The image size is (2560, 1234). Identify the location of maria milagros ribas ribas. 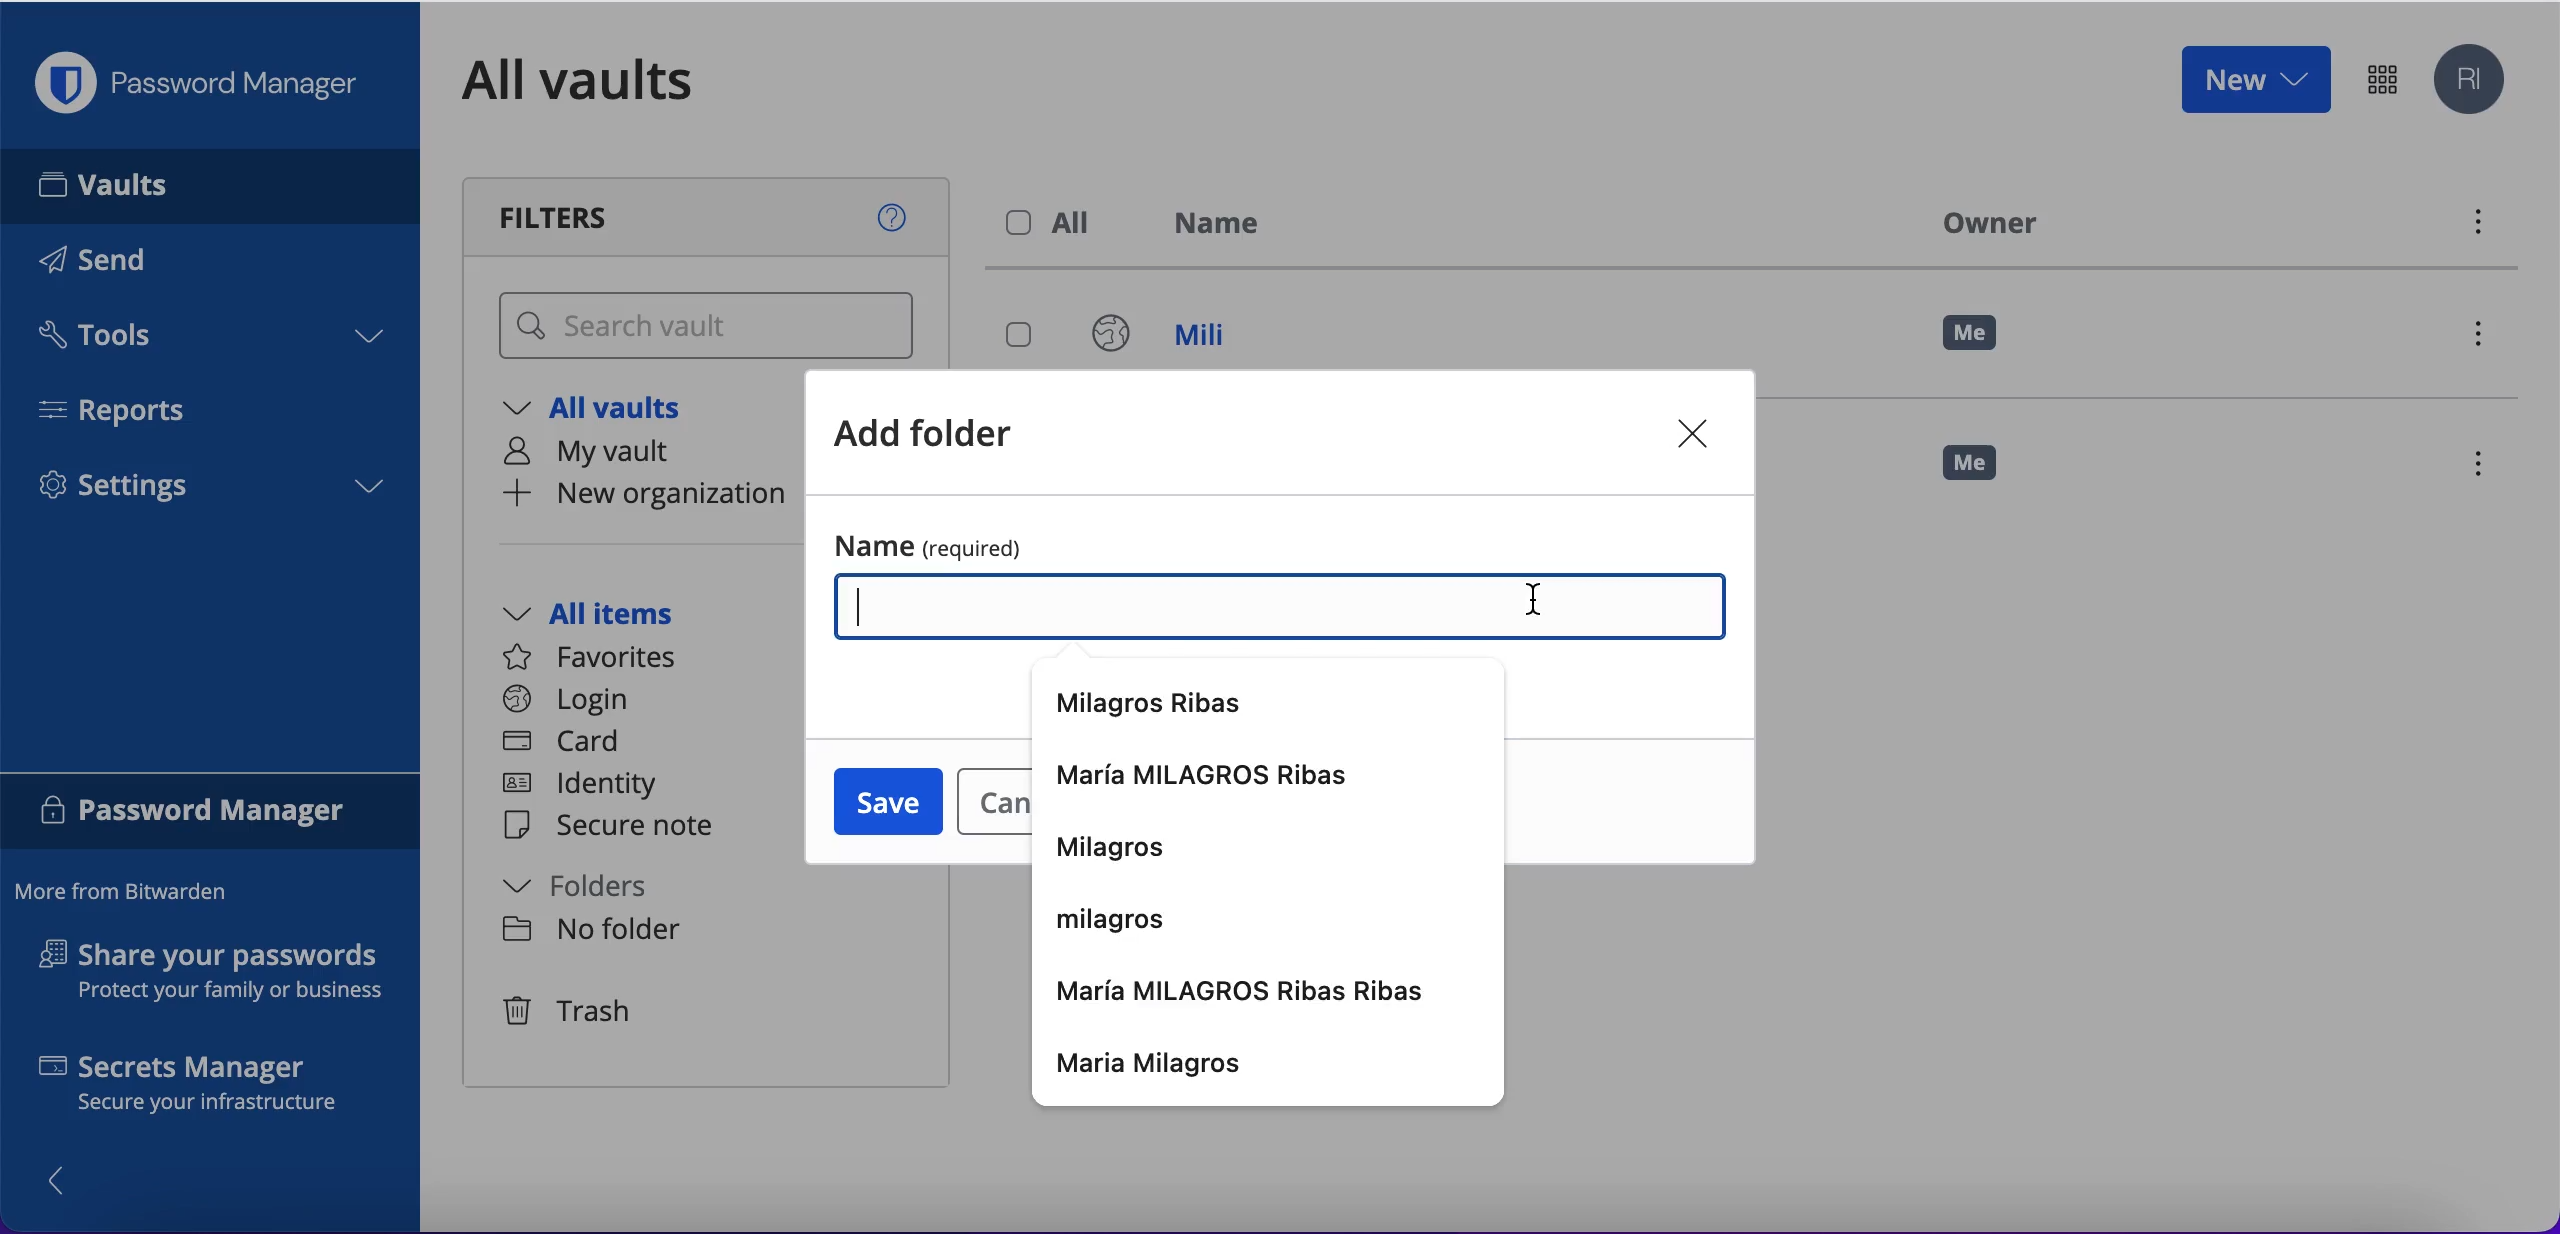
(1249, 990).